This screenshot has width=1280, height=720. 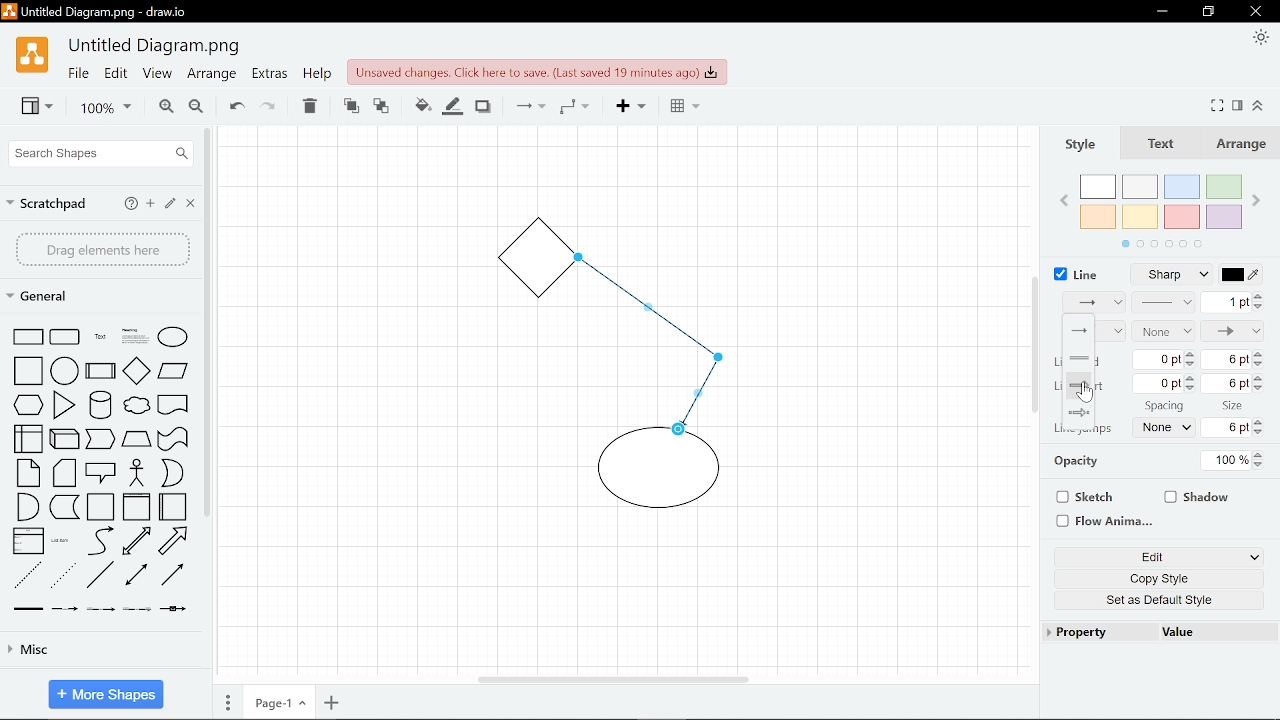 I want to click on Shadow, so click(x=483, y=105).